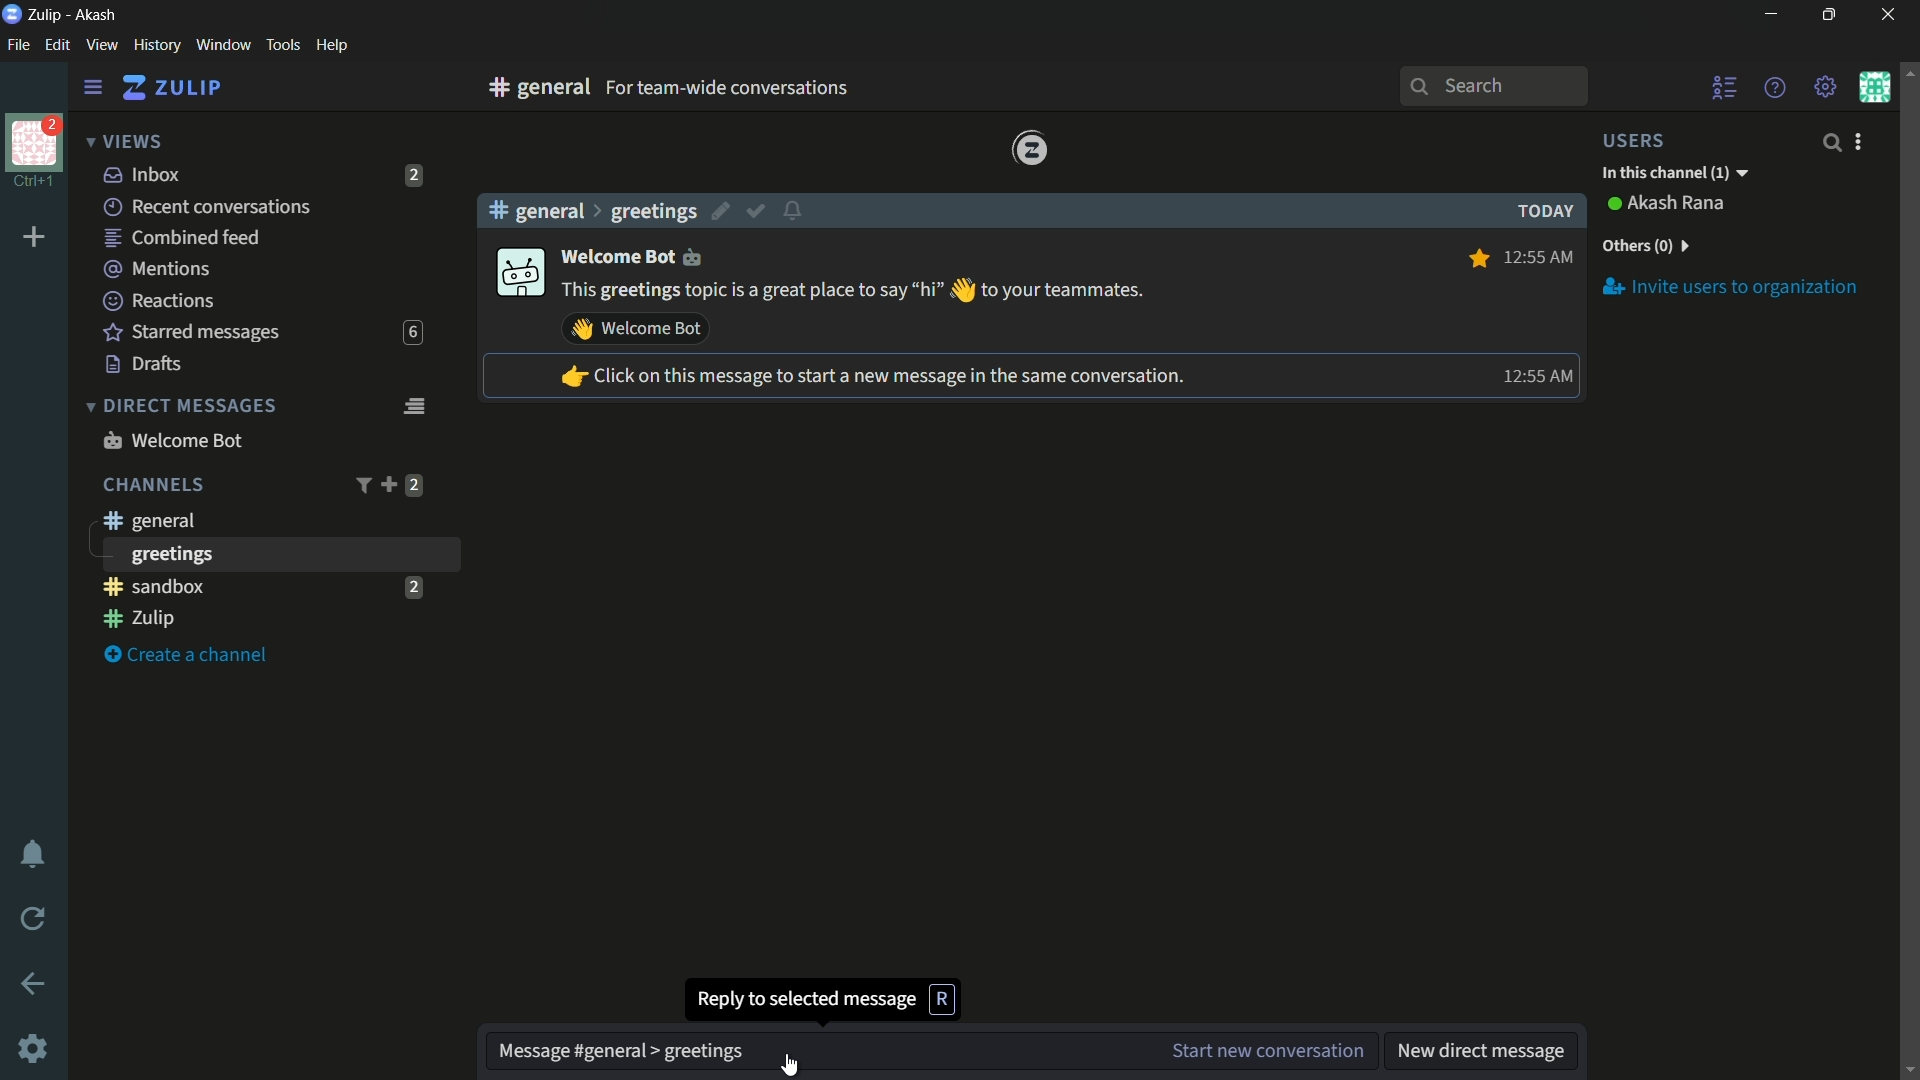  Describe the element at coordinates (1885, 15) in the screenshot. I see `close app` at that location.